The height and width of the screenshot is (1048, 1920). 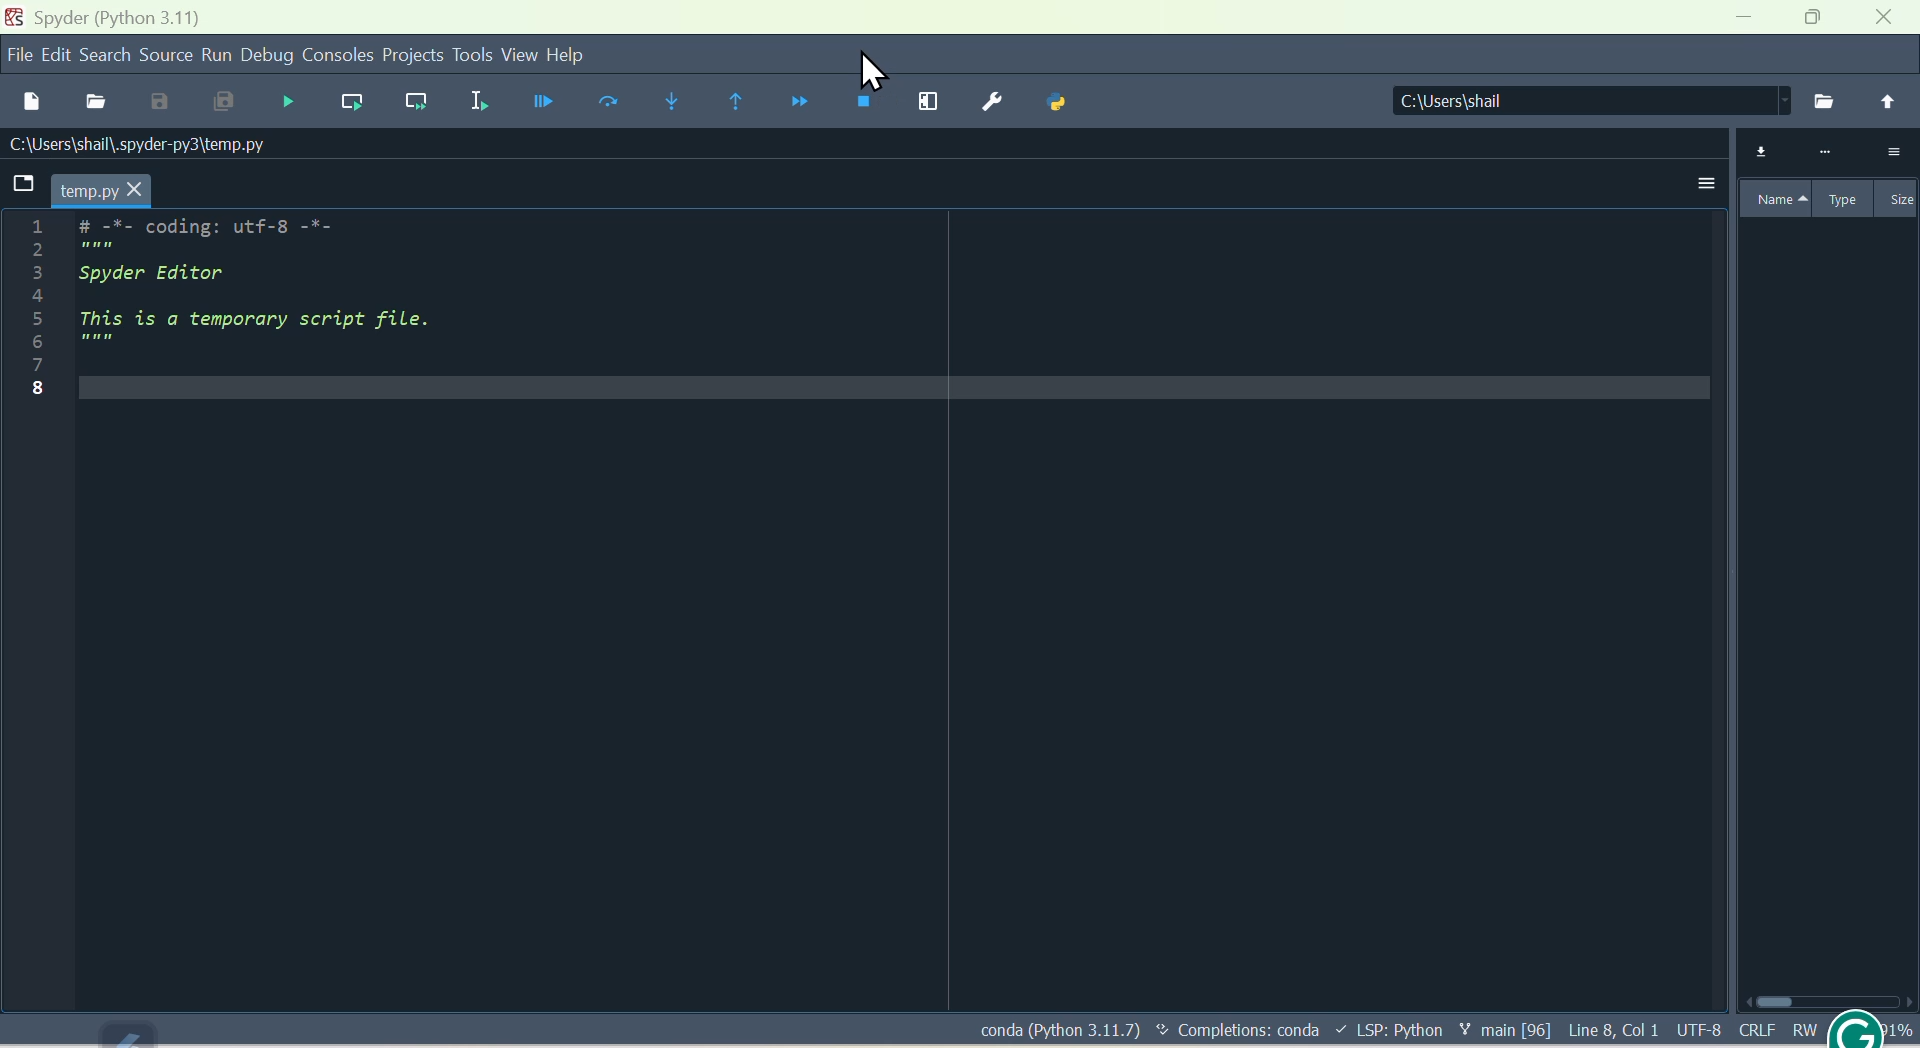 What do you see at coordinates (1888, 101) in the screenshot?
I see `back` at bounding box center [1888, 101].